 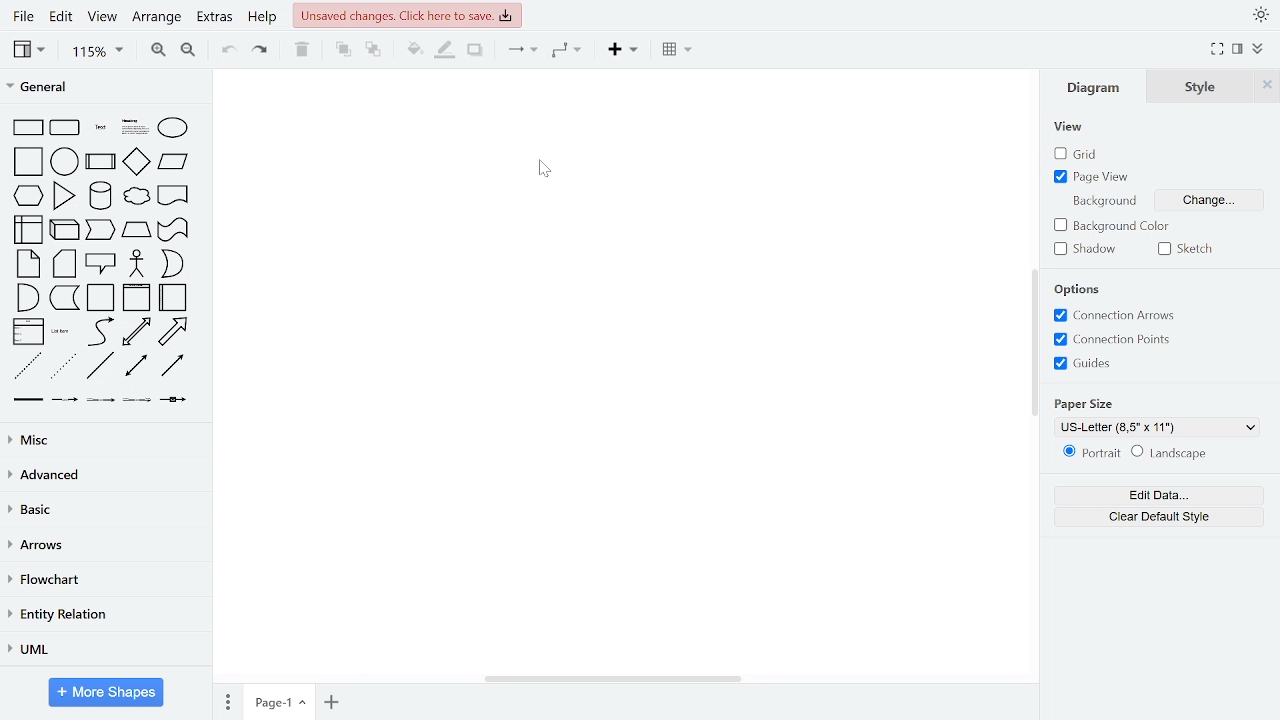 What do you see at coordinates (610, 676) in the screenshot?
I see `horizontal scrollbar` at bounding box center [610, 676].